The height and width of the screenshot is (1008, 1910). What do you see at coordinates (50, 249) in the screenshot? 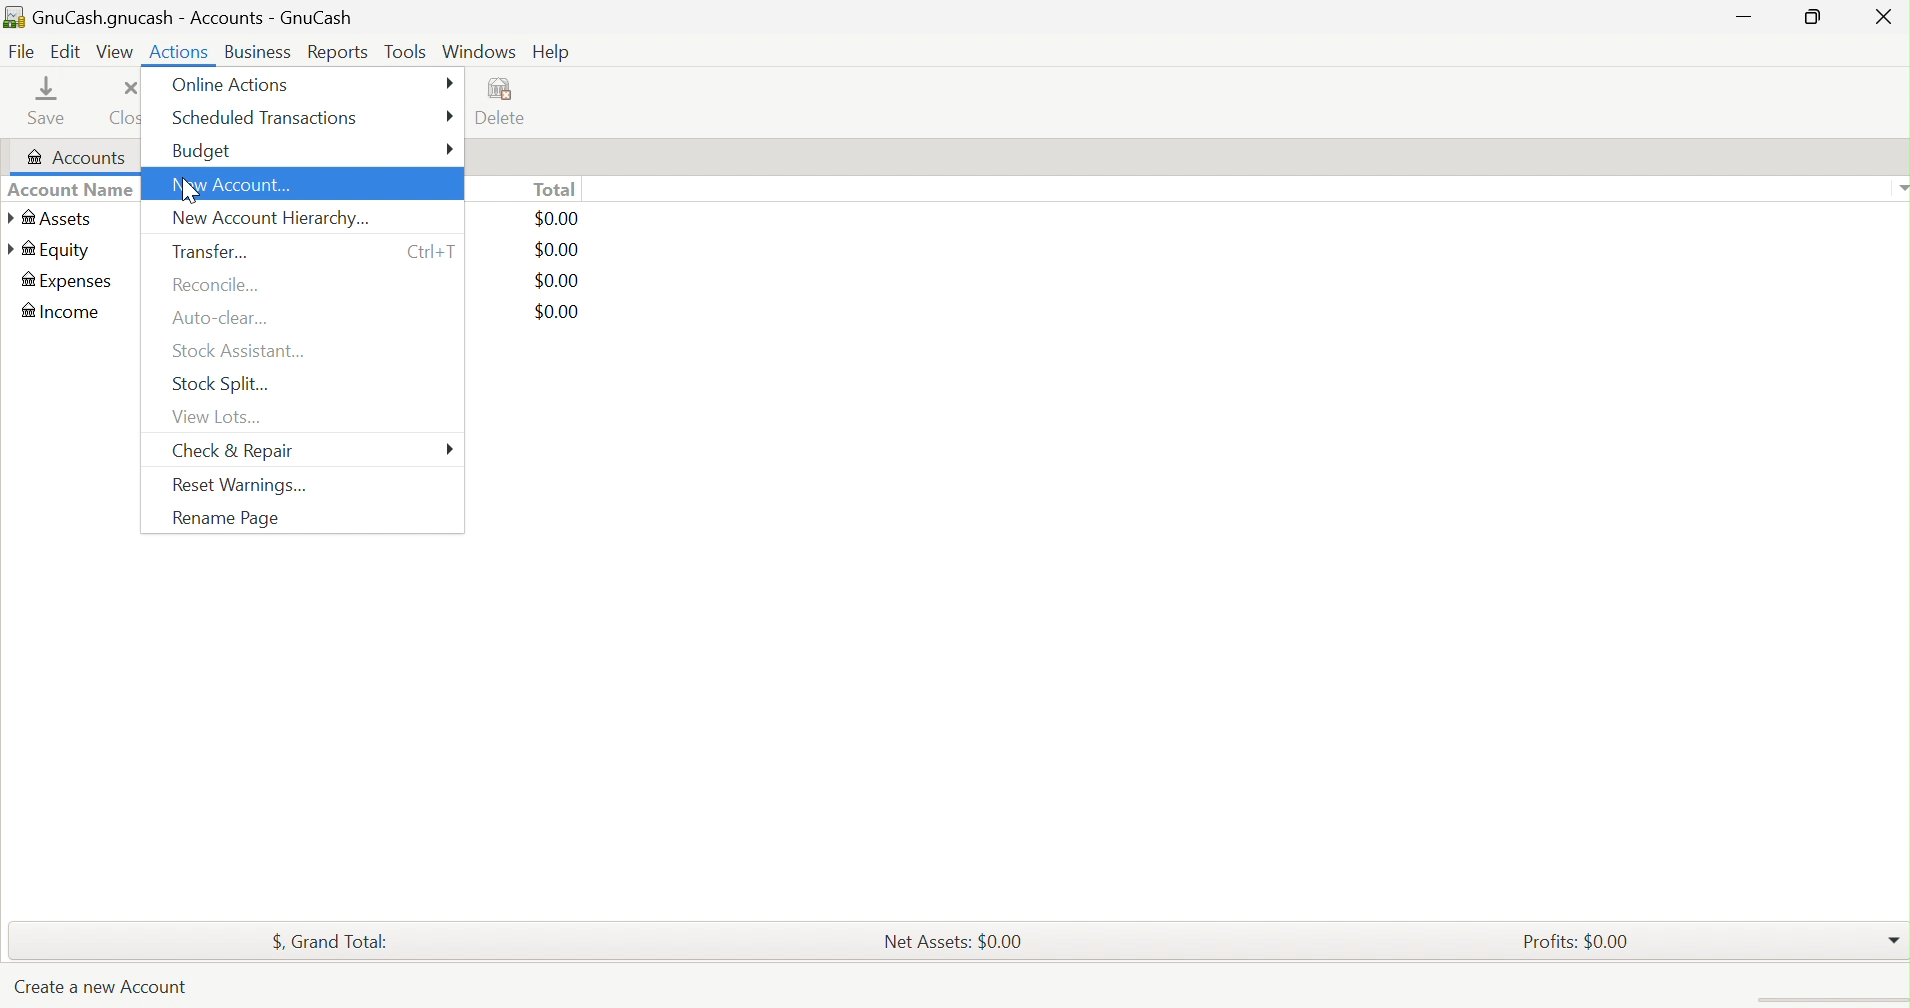
I see `Equity` at bounding box center [50, 249].